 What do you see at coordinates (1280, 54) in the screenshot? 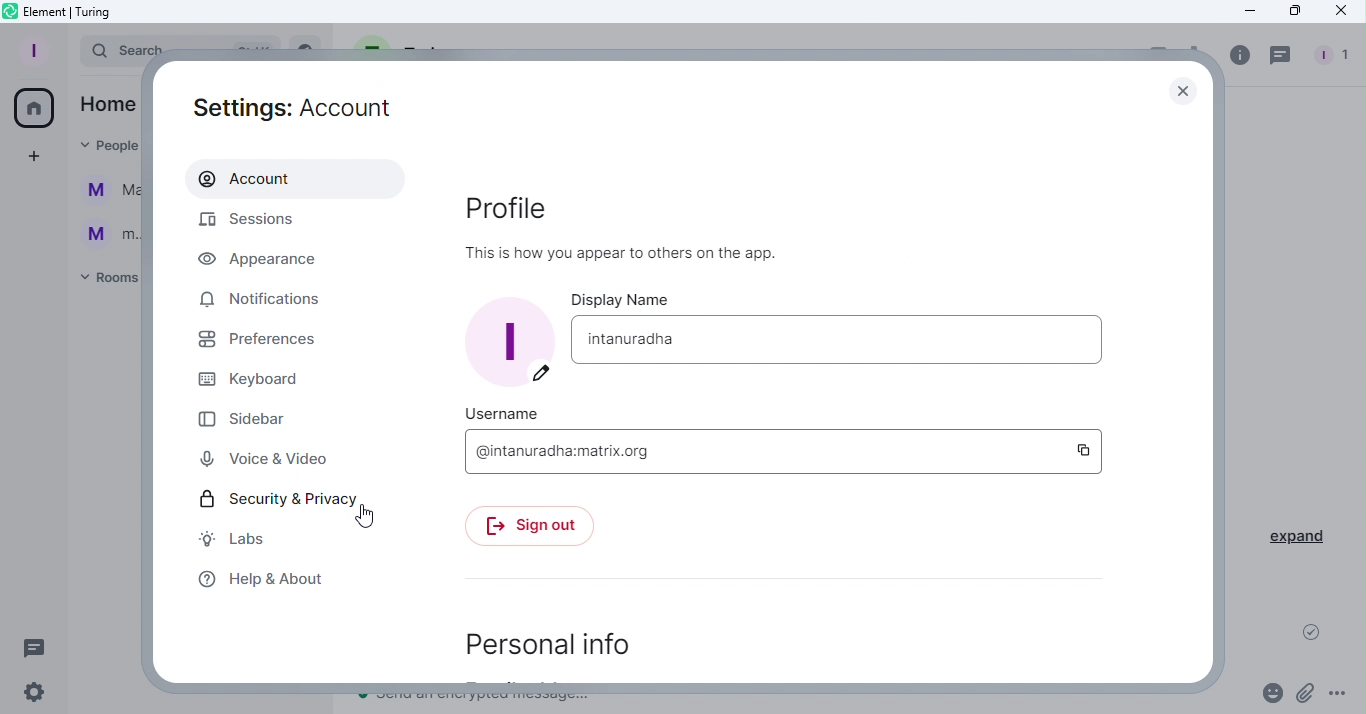
I see `Threads` at bounding box center [1280, 54].